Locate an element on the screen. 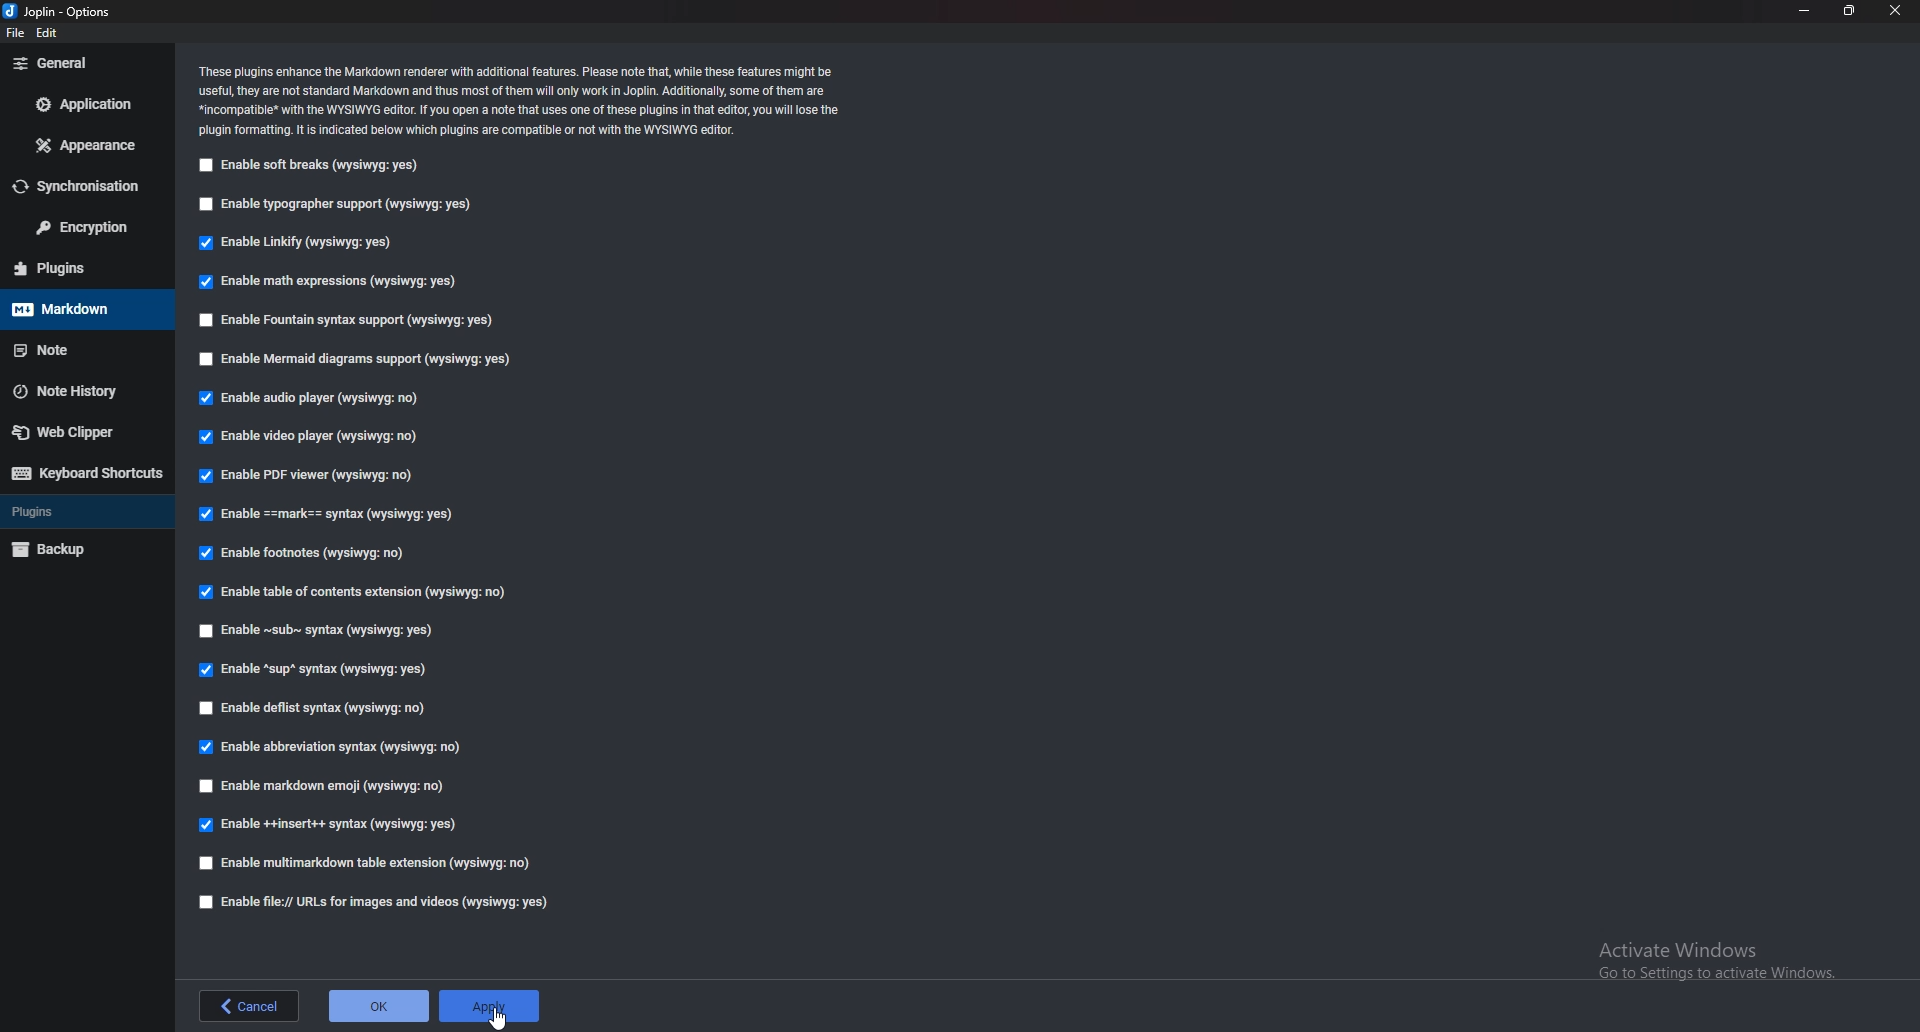  Enable fountain syntax support is located at coordinates (359, 322).